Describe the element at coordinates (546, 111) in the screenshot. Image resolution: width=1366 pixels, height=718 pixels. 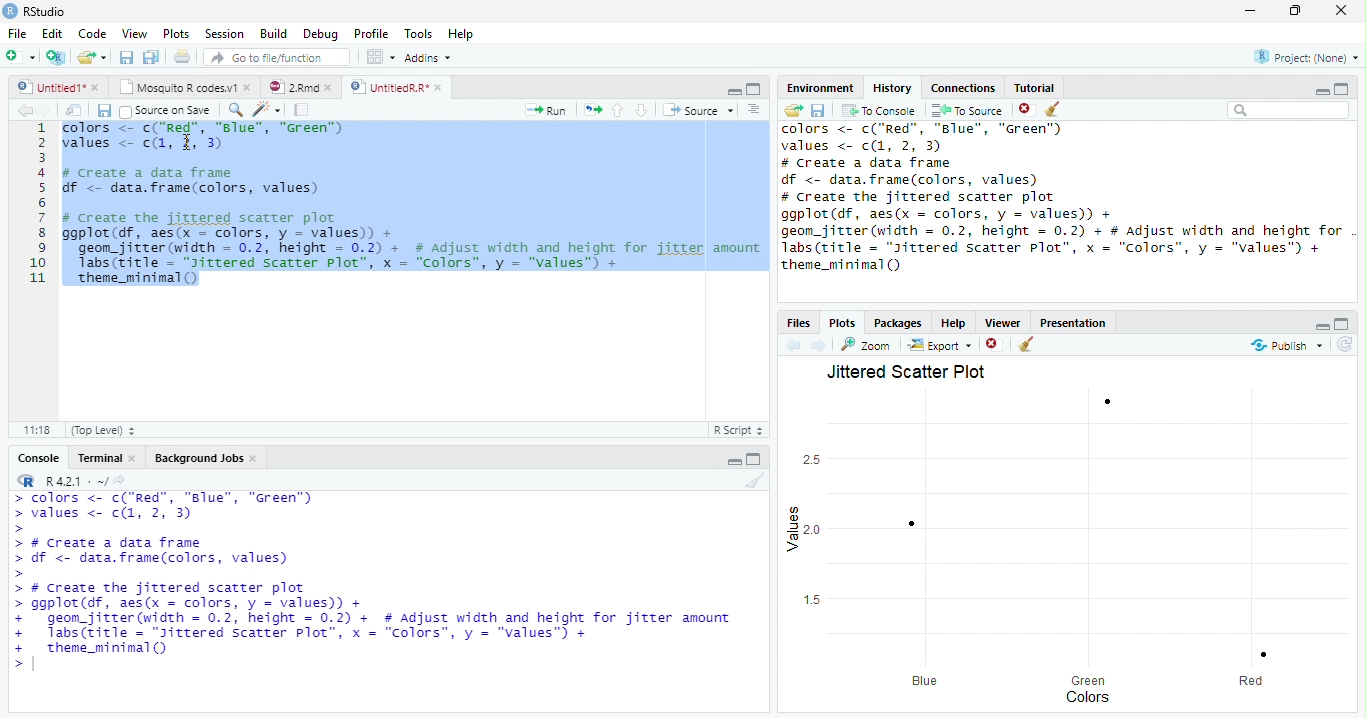
I see `Run` at that location.